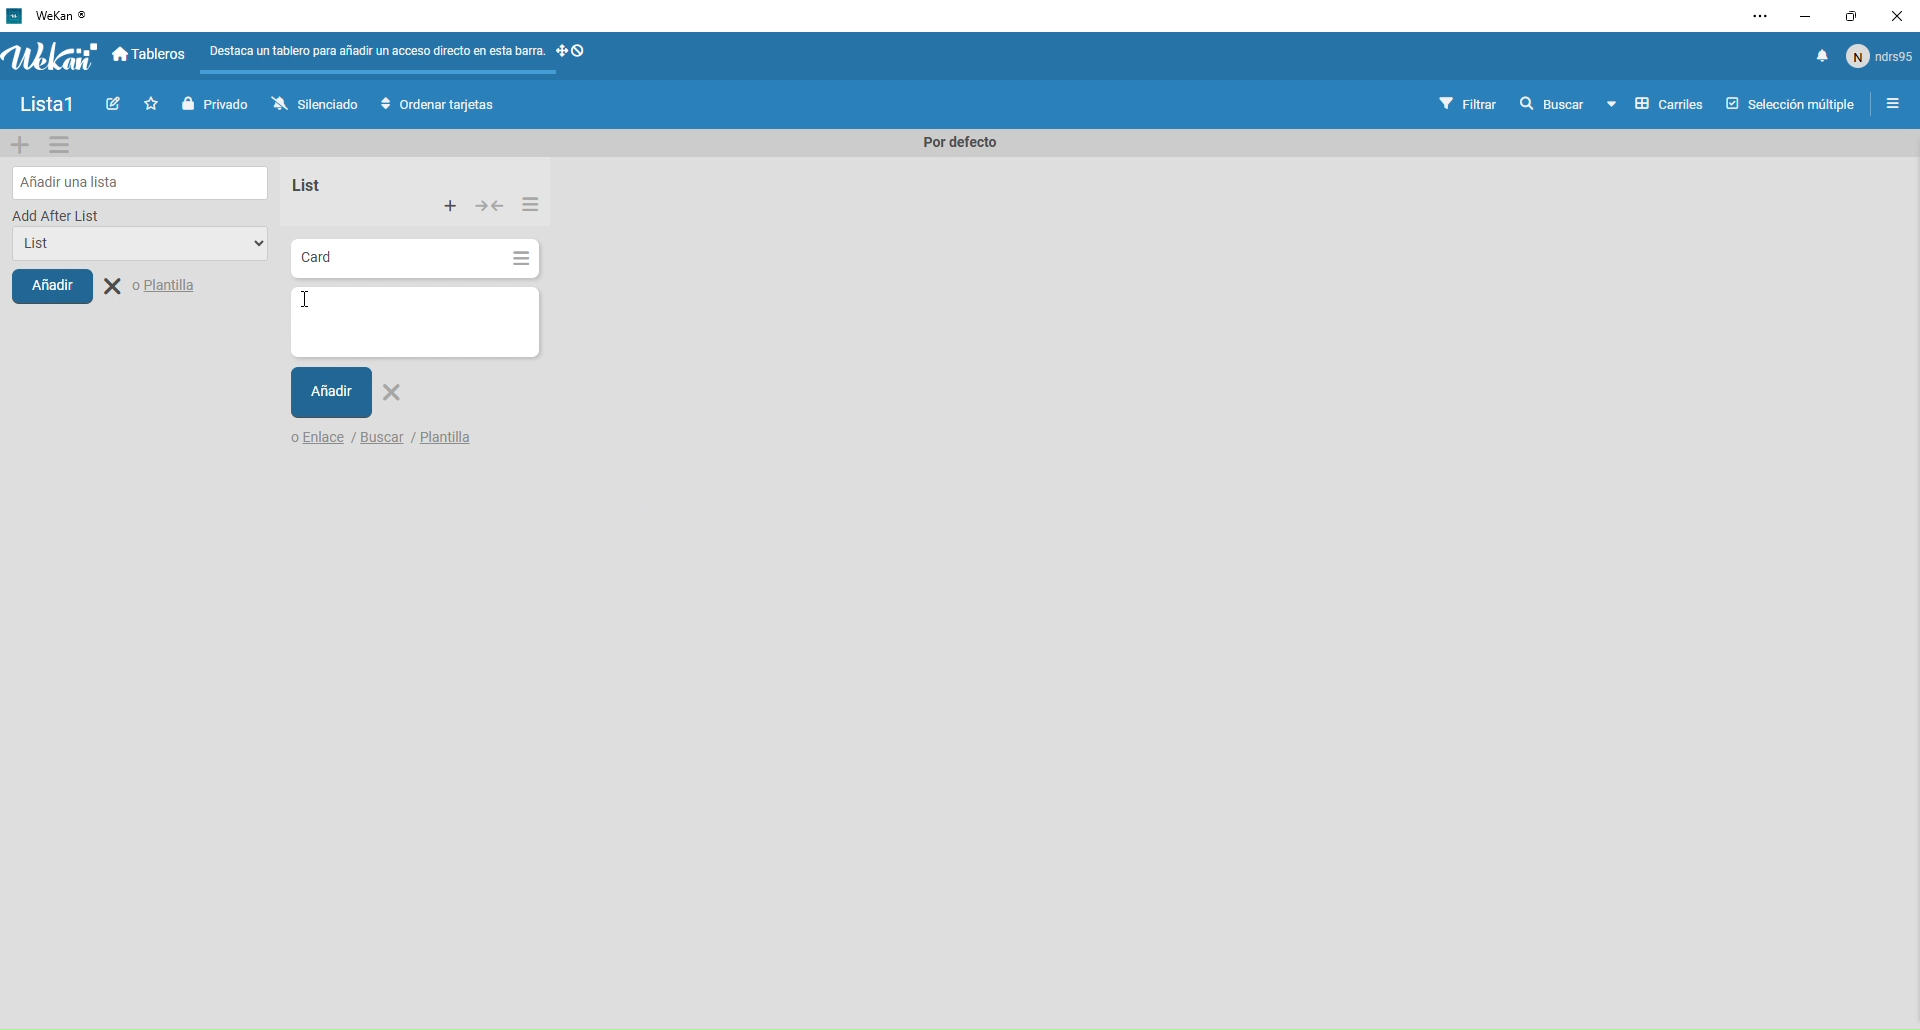  I want to click on Boars, so click(151, 56).